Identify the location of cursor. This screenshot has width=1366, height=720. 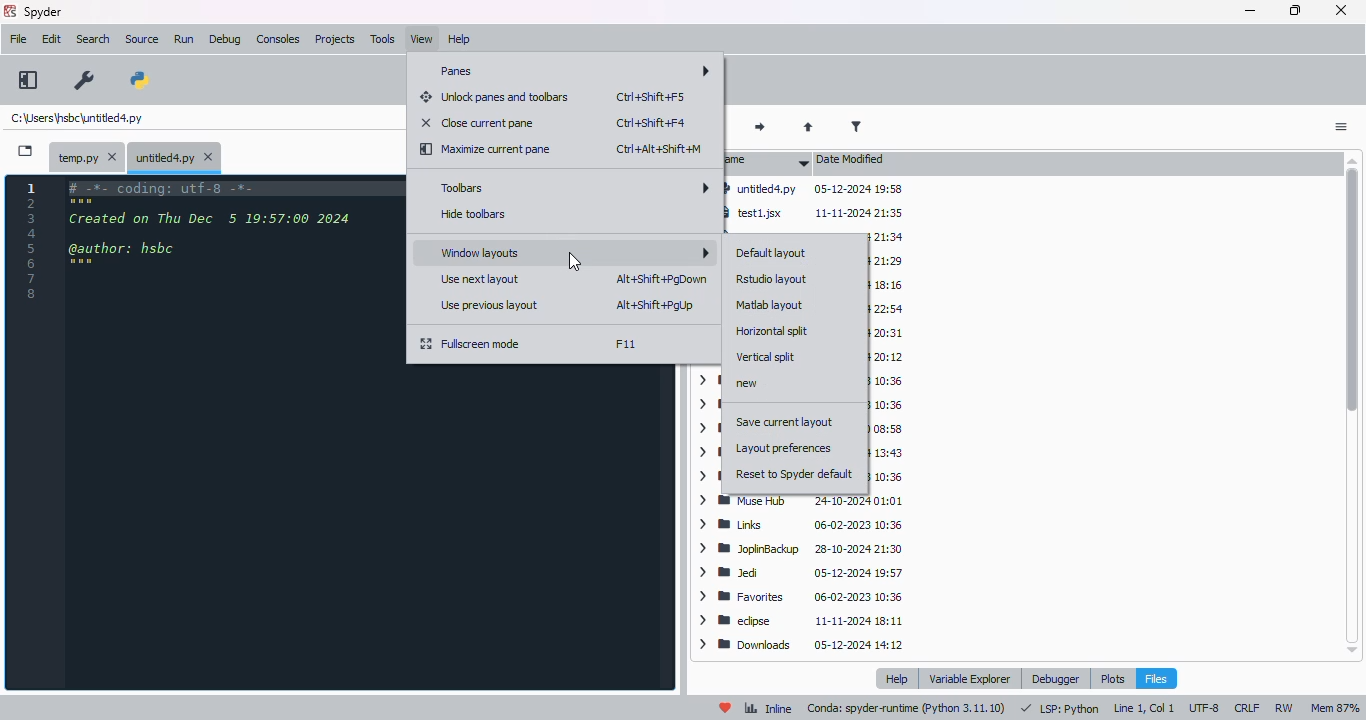
(575, 262).